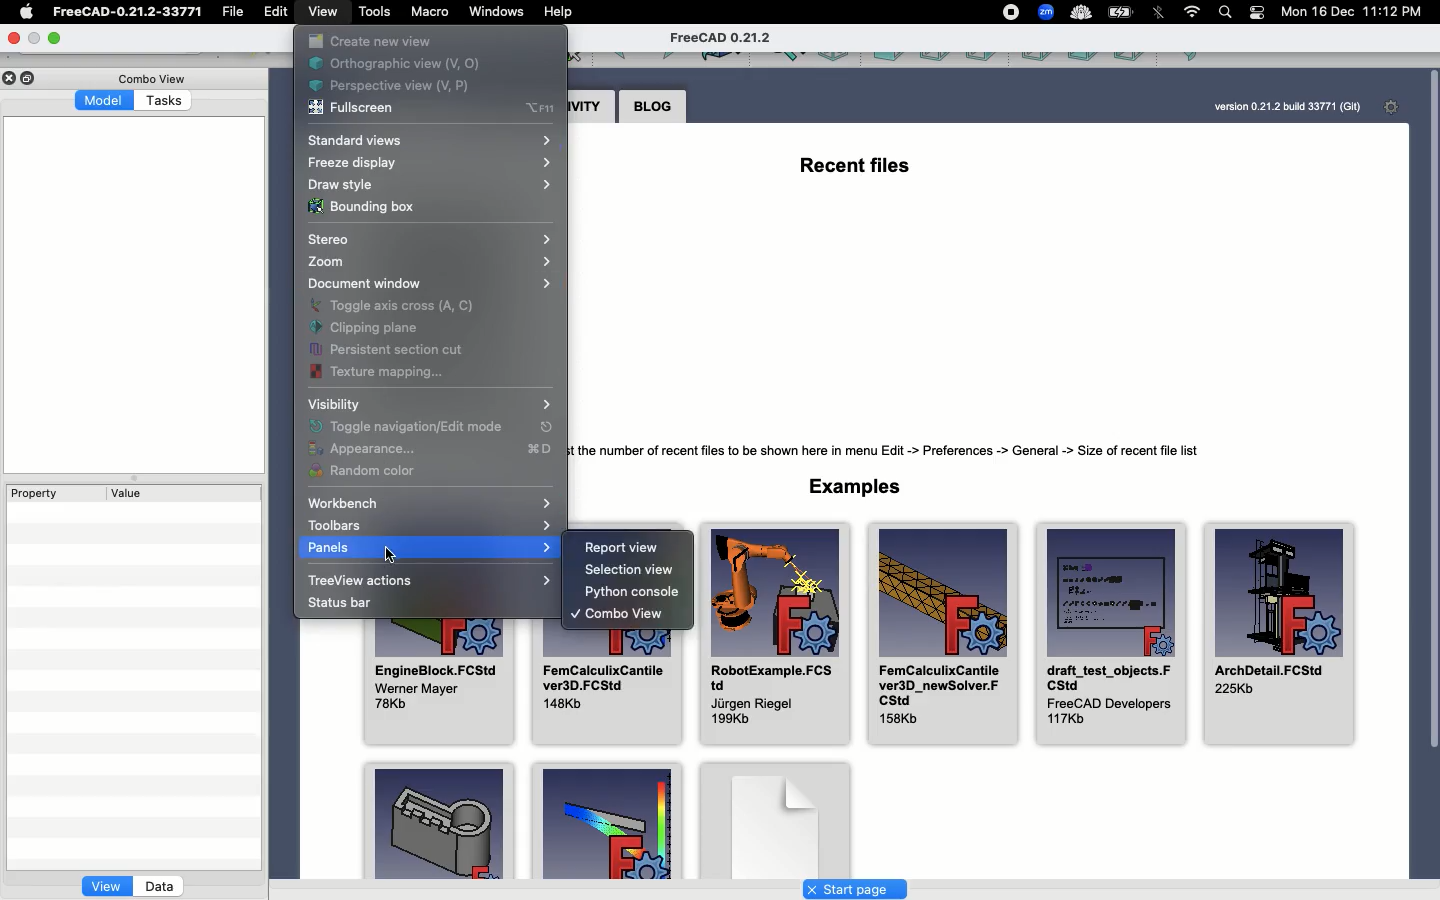  Describe the element at coordinates (631, 594) in the screenshot. I see `Python console` at that location.